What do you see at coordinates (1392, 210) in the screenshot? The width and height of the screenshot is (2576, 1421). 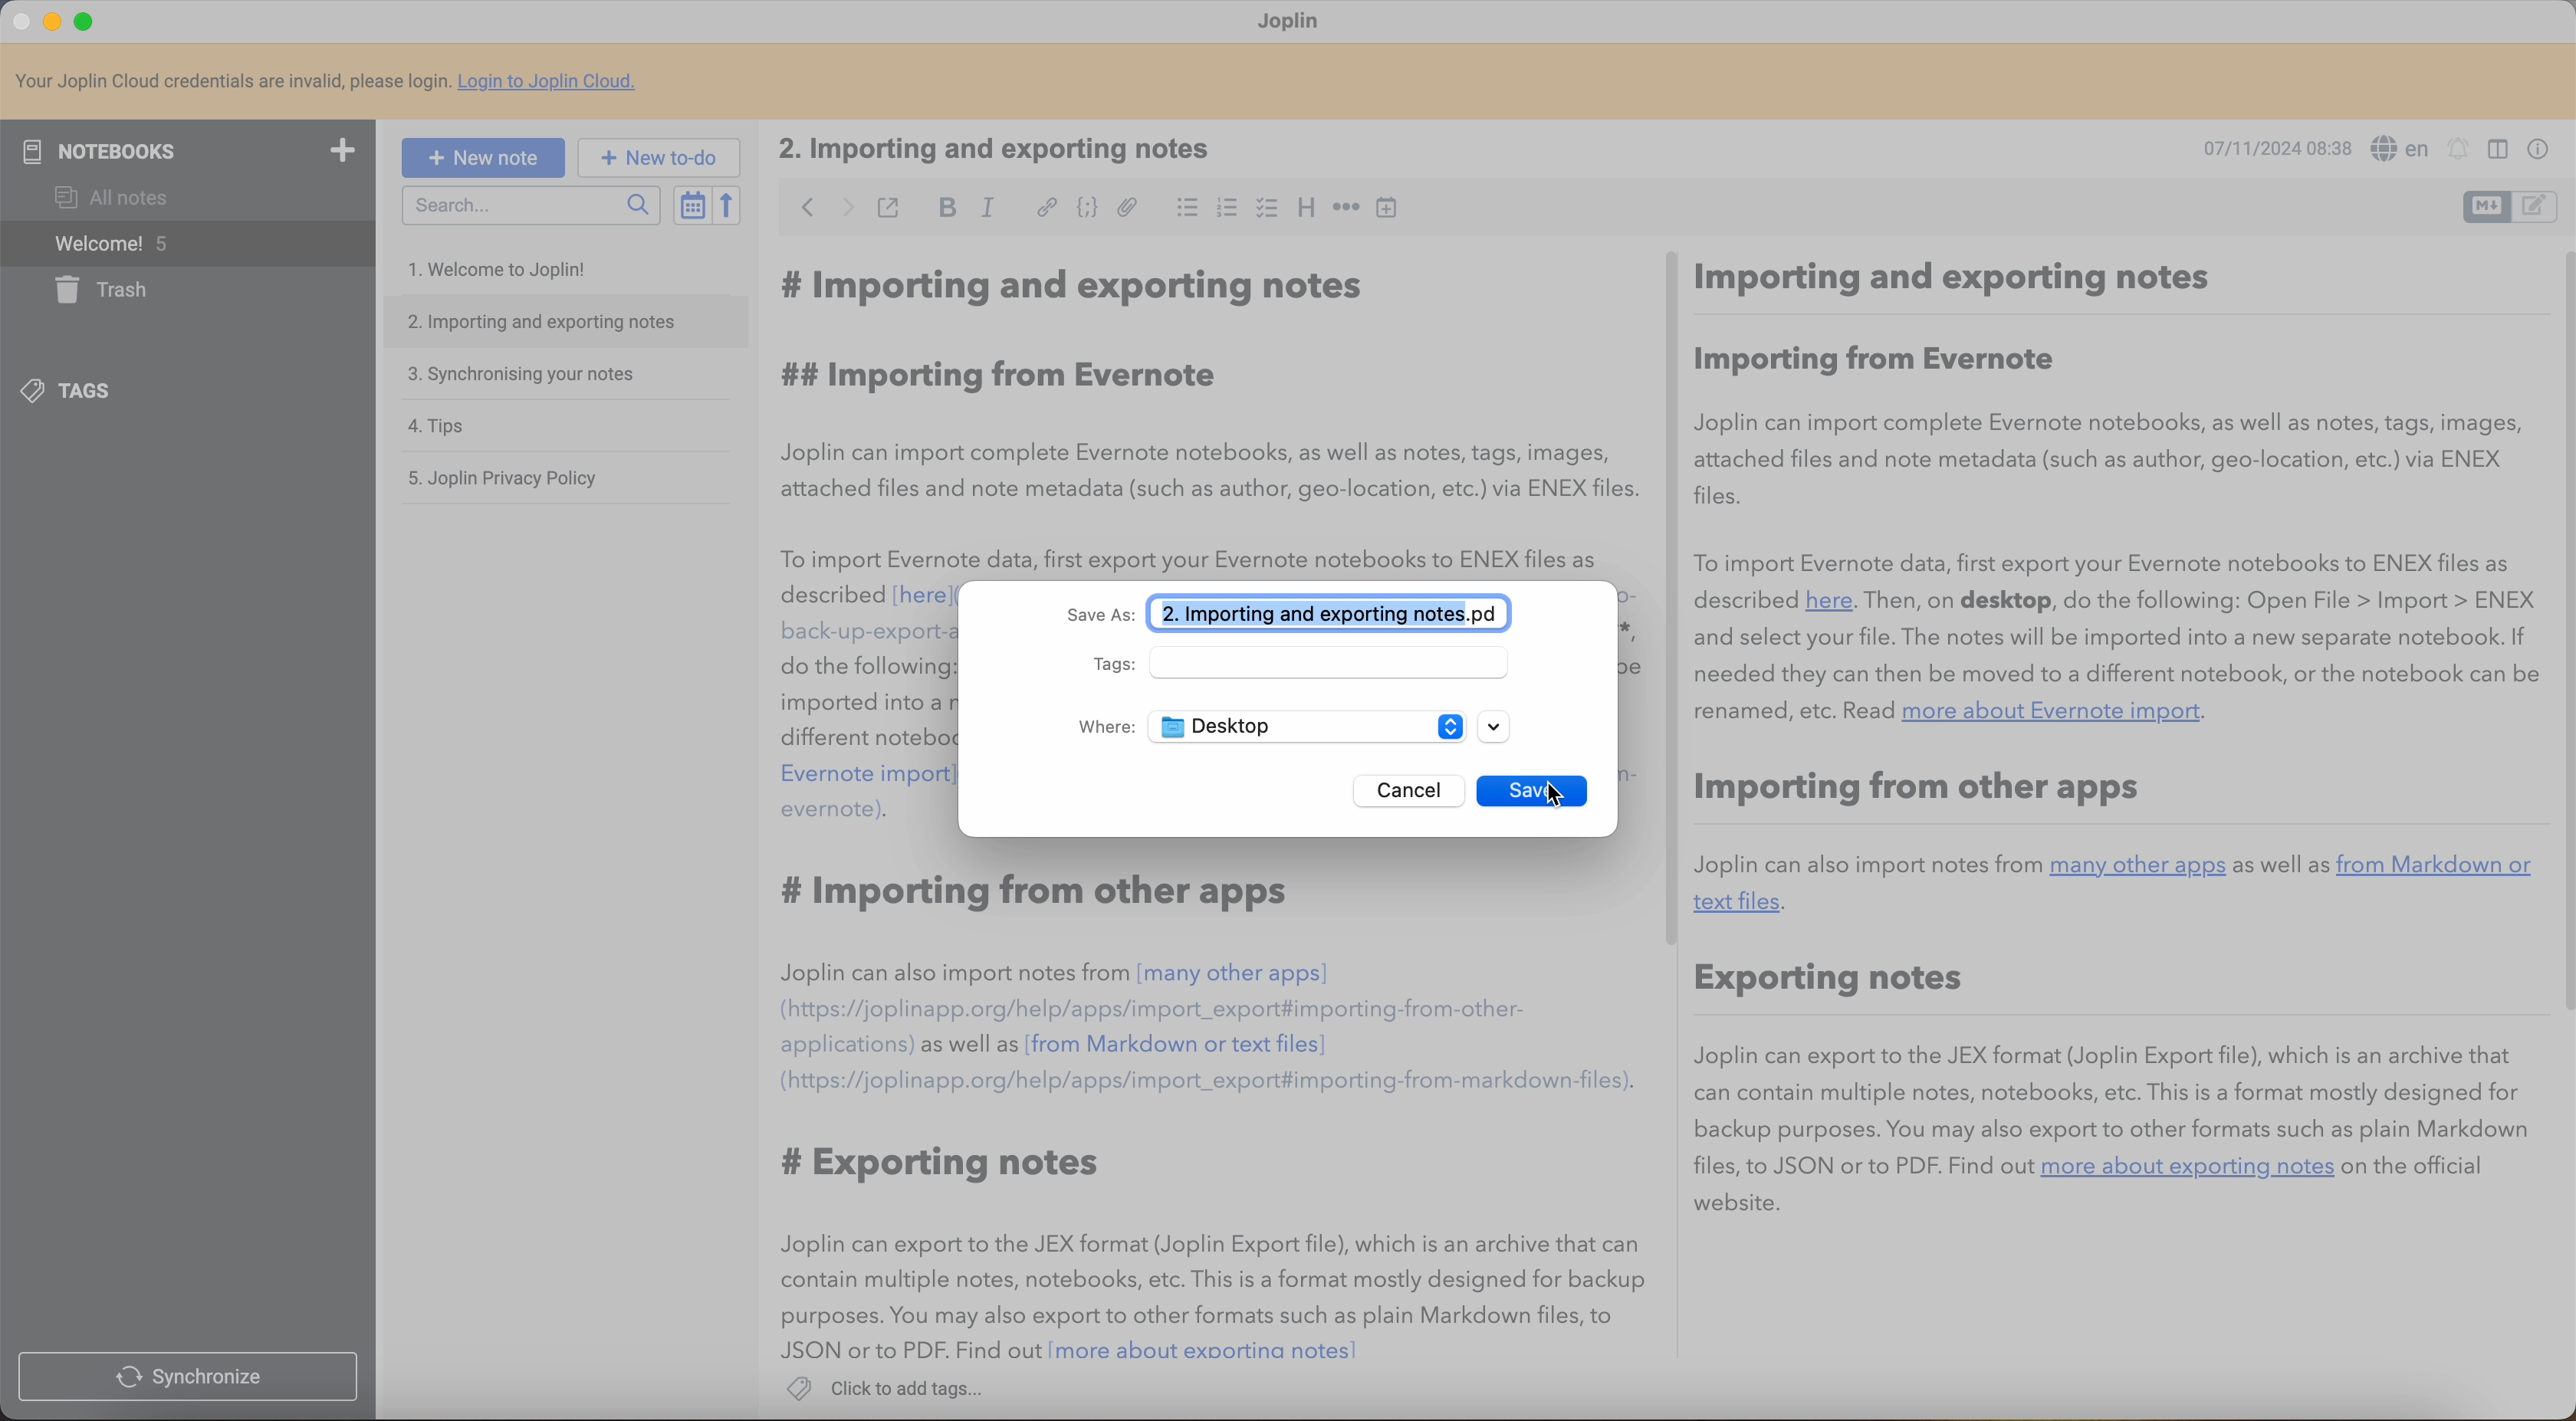 I see `insert time` at bounding box center [1392, 210].